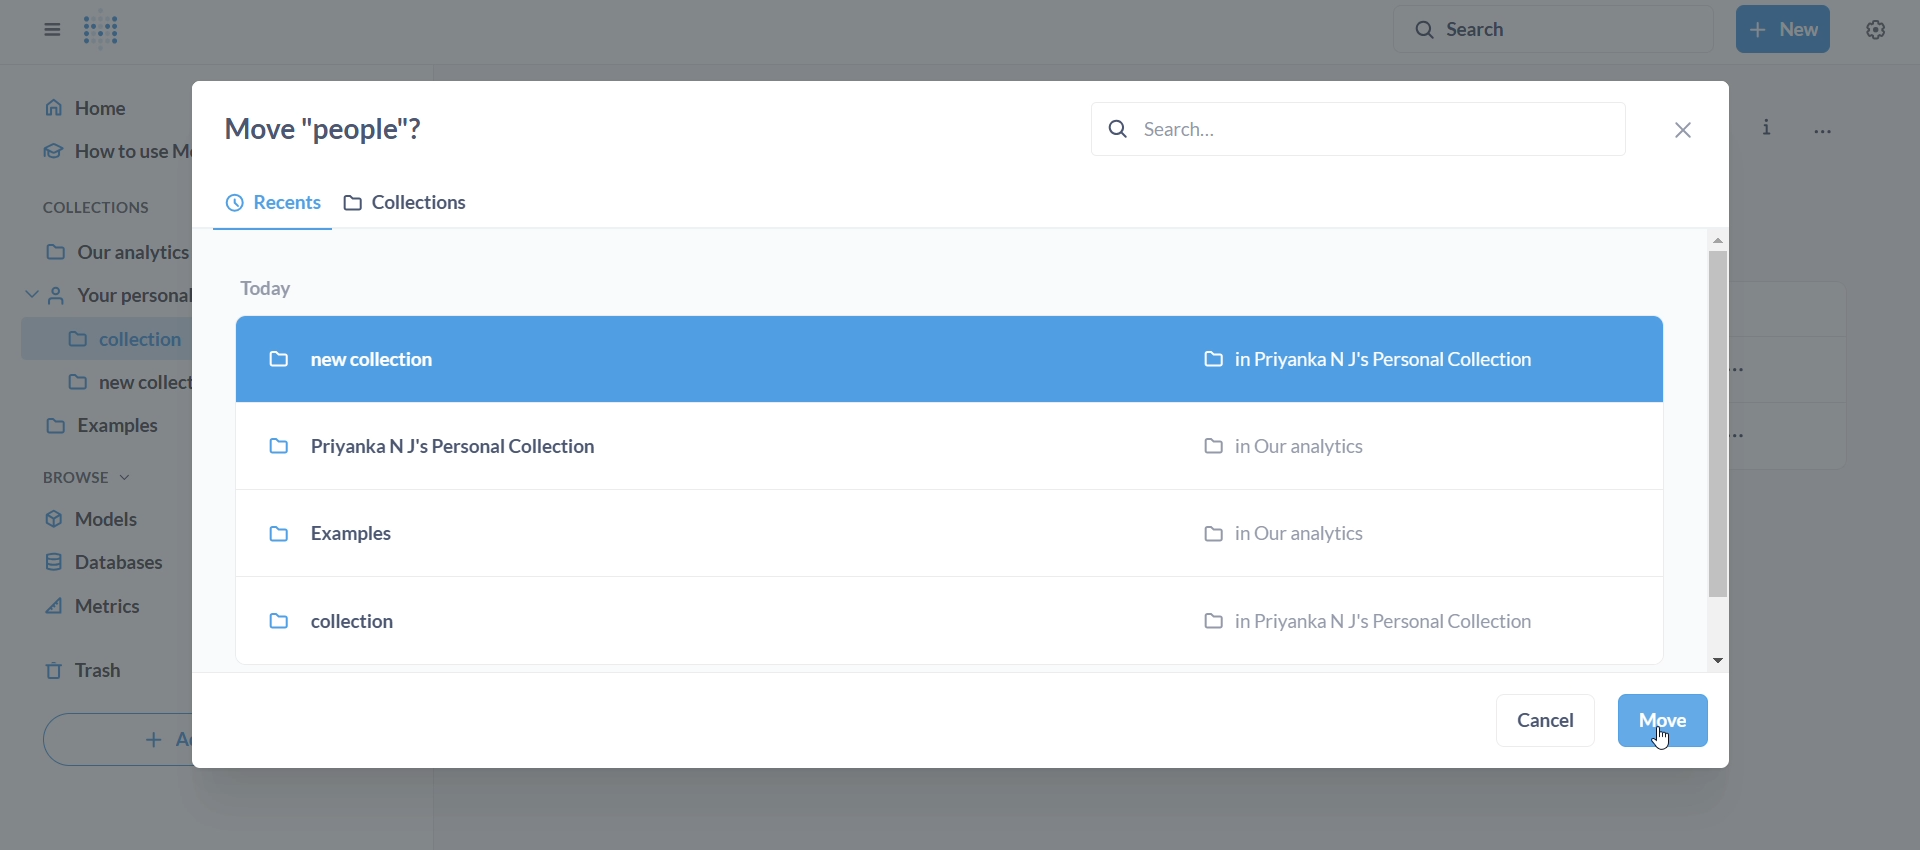  Describe the element at coordinates (1718, 449) in the screenshot. I see `vertical scroll bar` at that location.